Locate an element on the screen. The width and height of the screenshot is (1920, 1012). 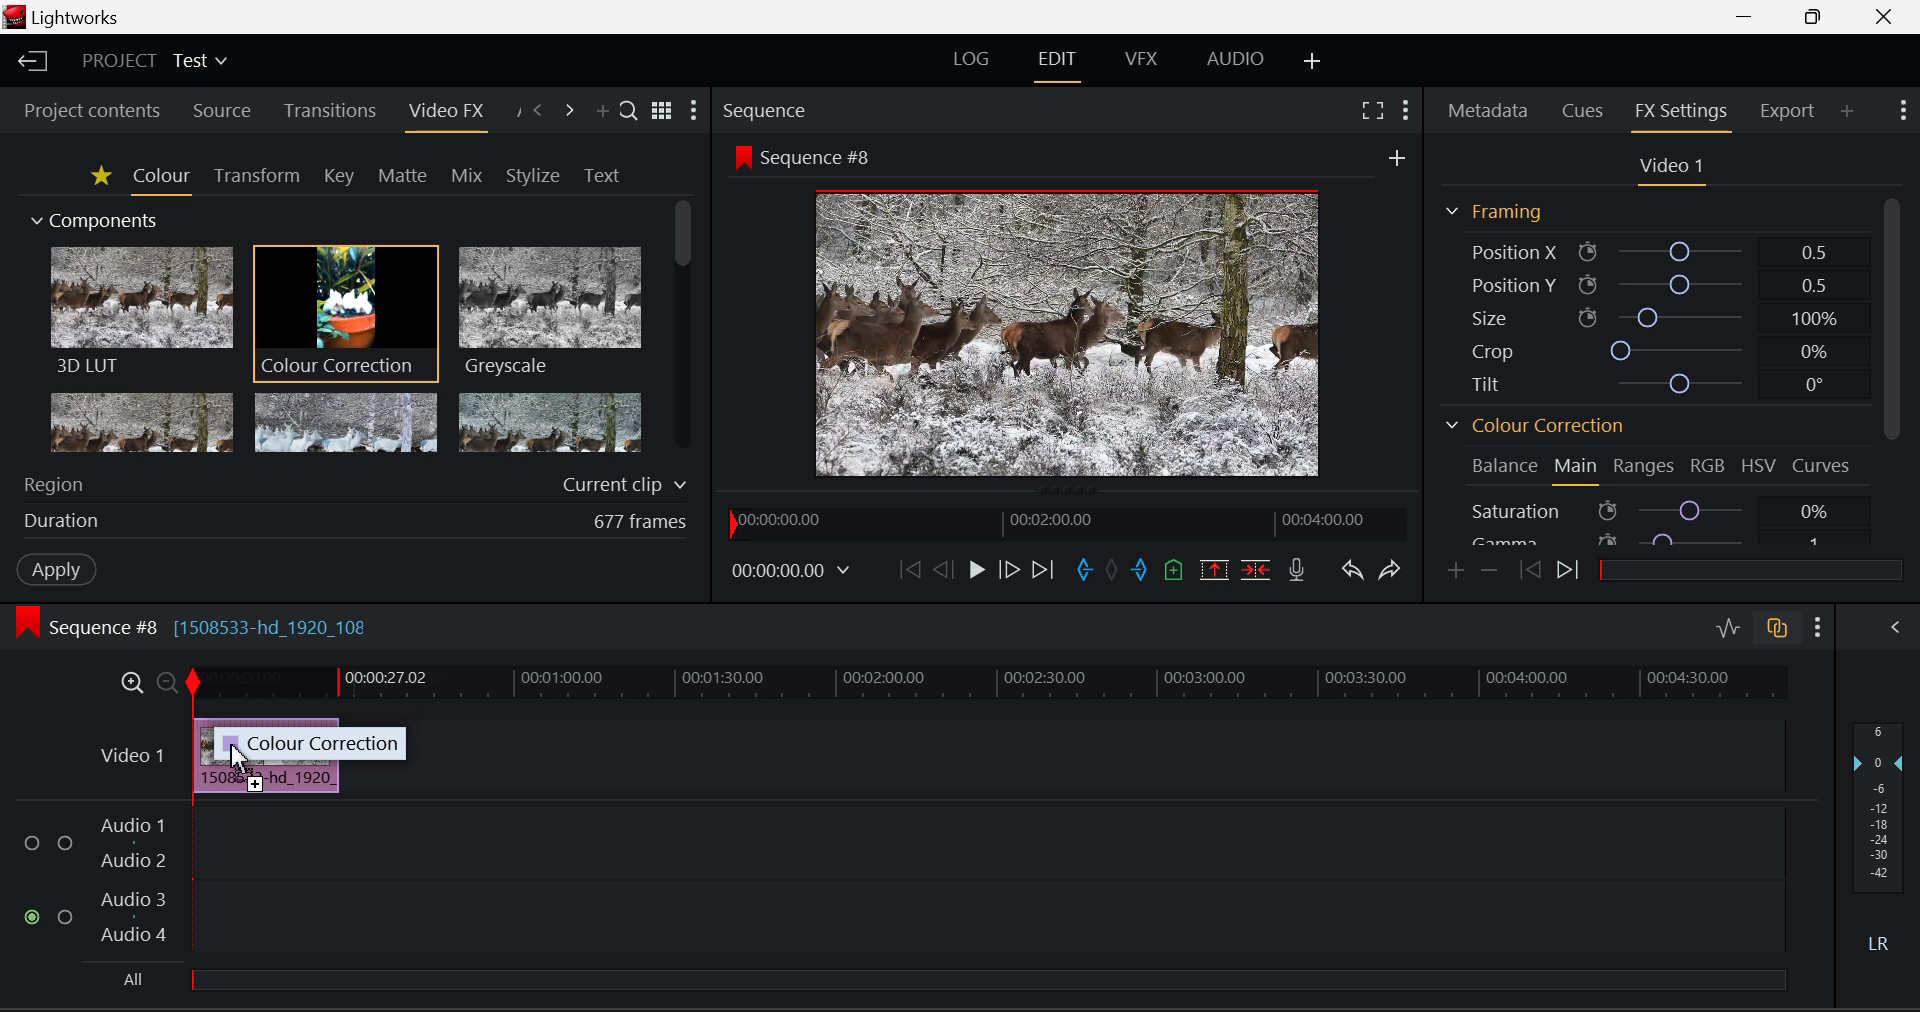
Search is located at coordinates (625, 107).